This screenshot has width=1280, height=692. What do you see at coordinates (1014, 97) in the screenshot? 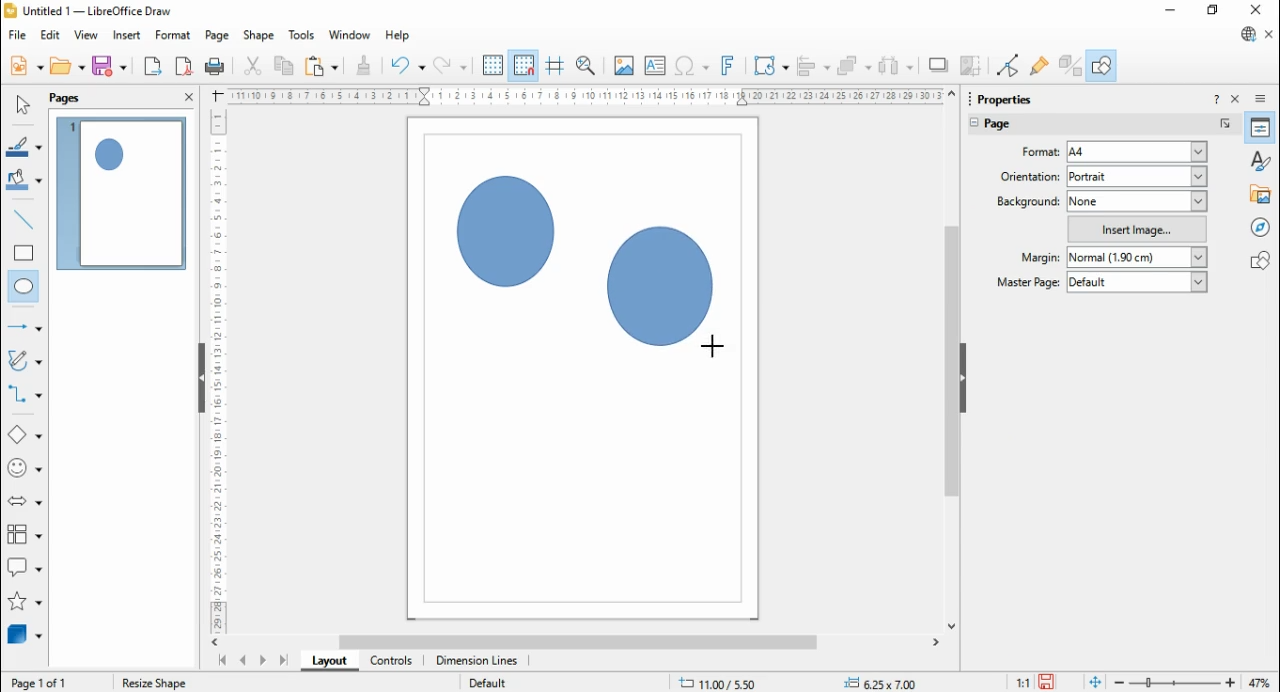
I see `properties` at bounding box center [1014, 97].